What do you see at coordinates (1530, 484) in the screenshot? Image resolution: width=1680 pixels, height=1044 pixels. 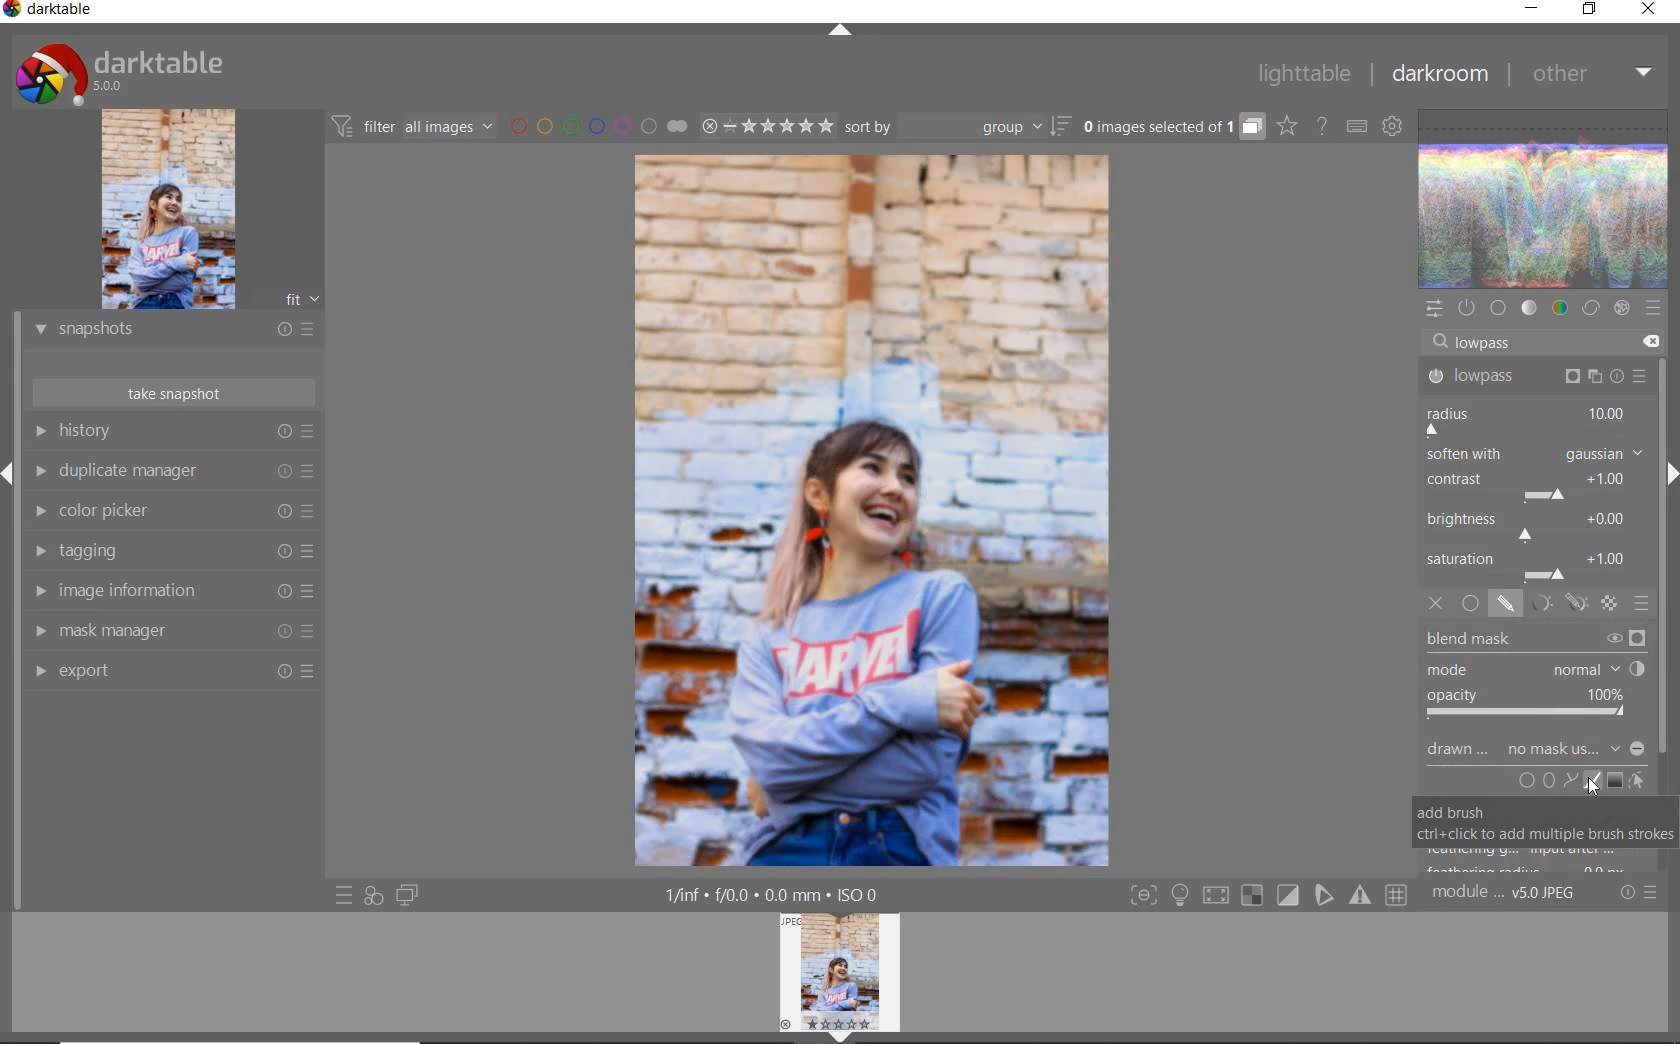 I see `contrast` at bounding box center [1530, 484].